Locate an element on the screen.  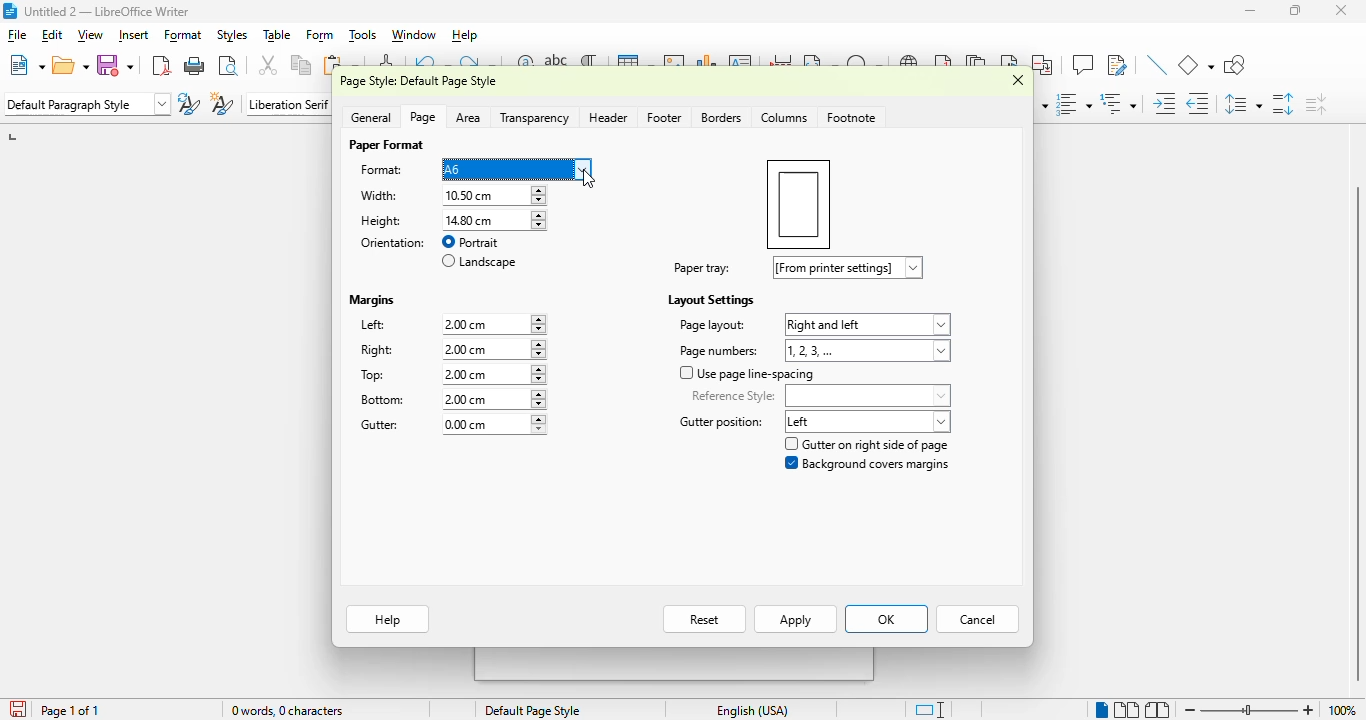
view is located at coordinates (90, 34).